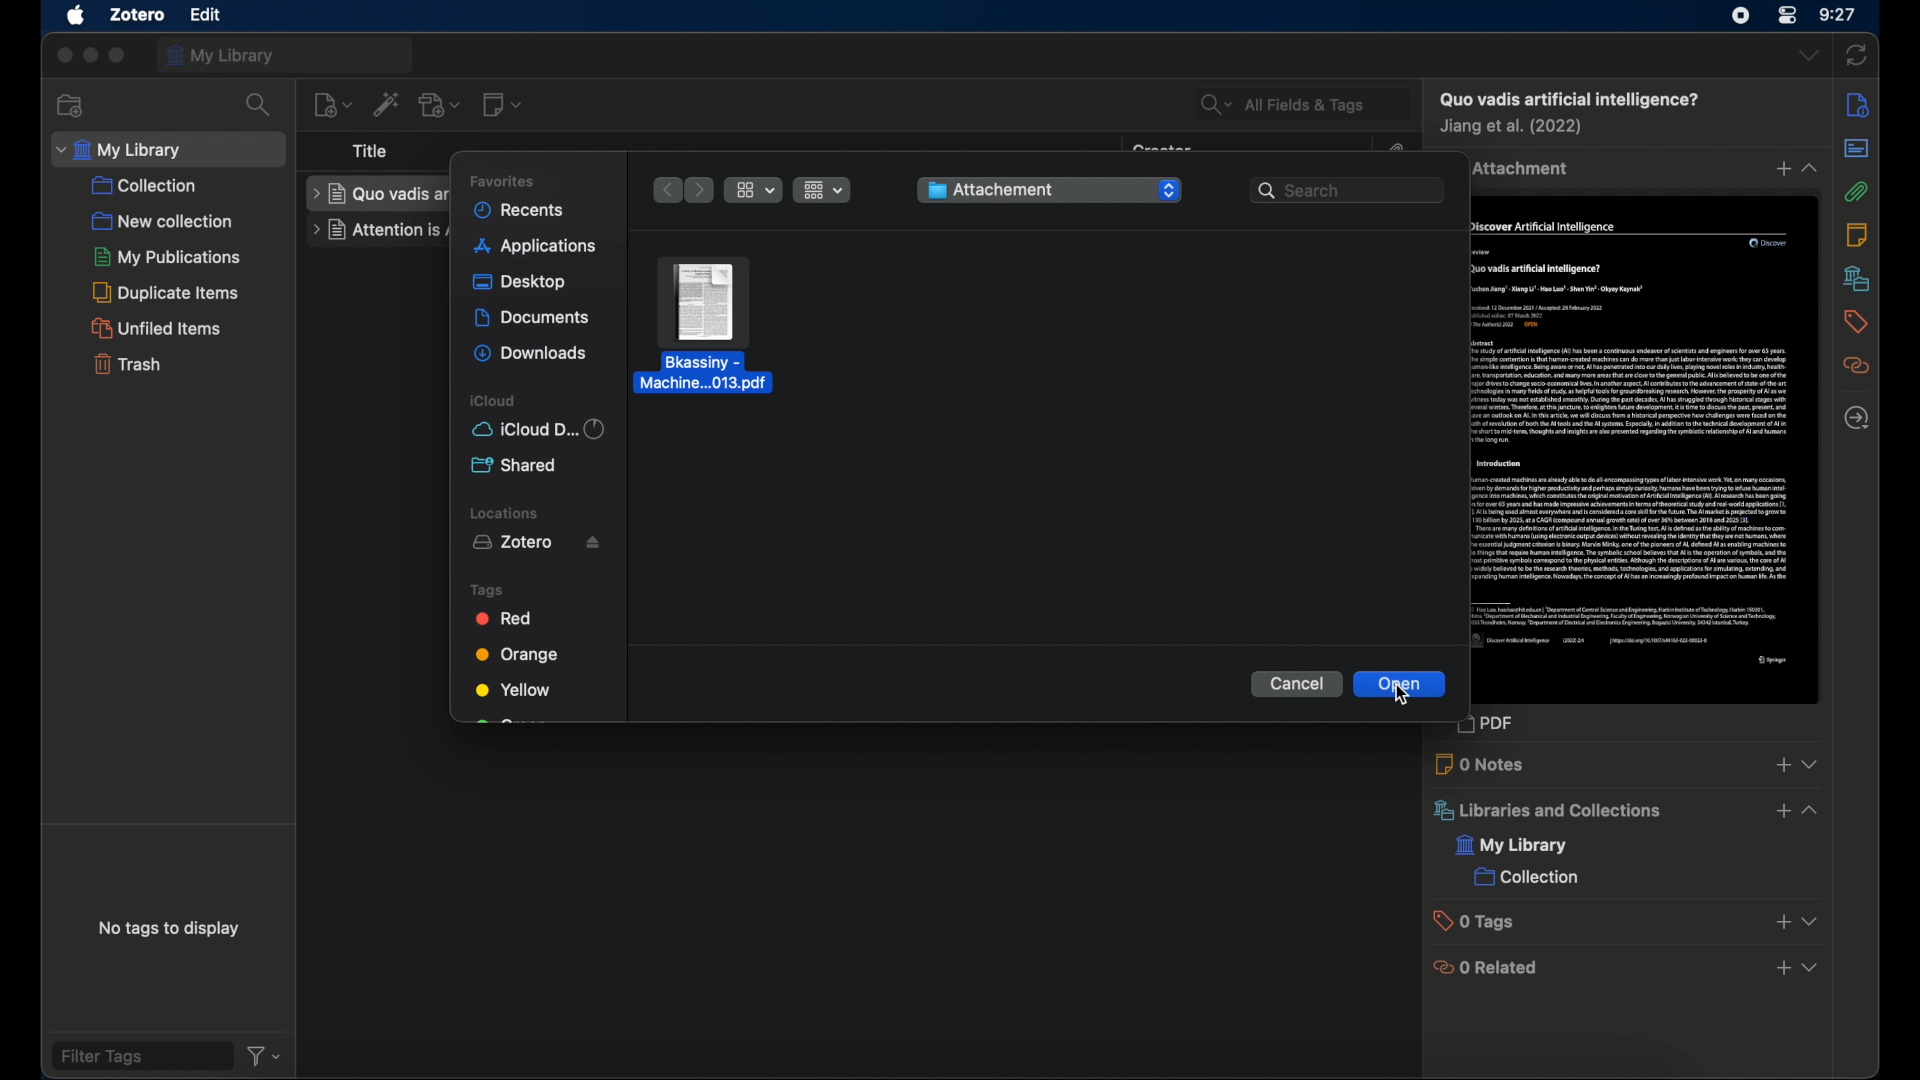 The image size is (1920, 1080). I want to click on shared, so click(516, 464).